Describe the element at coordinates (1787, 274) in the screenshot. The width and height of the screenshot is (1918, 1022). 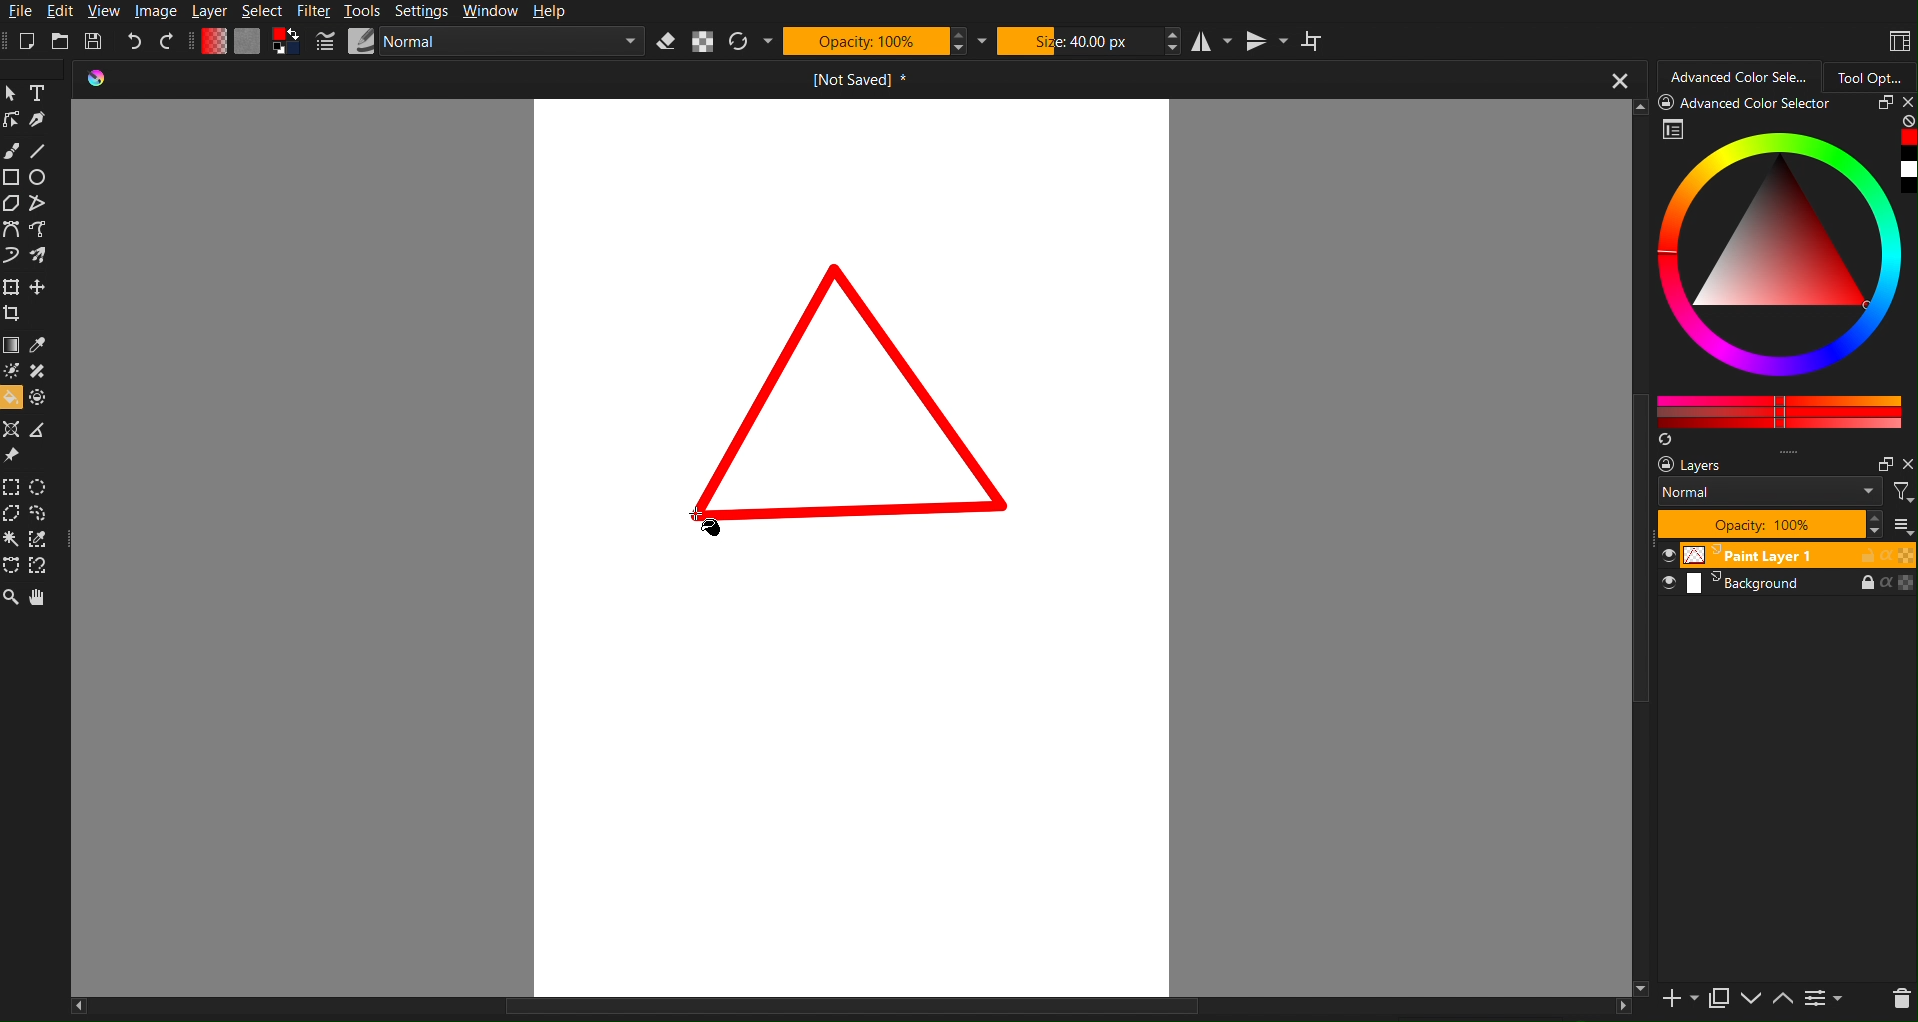
I see `Advanced Color Selector` at that location.